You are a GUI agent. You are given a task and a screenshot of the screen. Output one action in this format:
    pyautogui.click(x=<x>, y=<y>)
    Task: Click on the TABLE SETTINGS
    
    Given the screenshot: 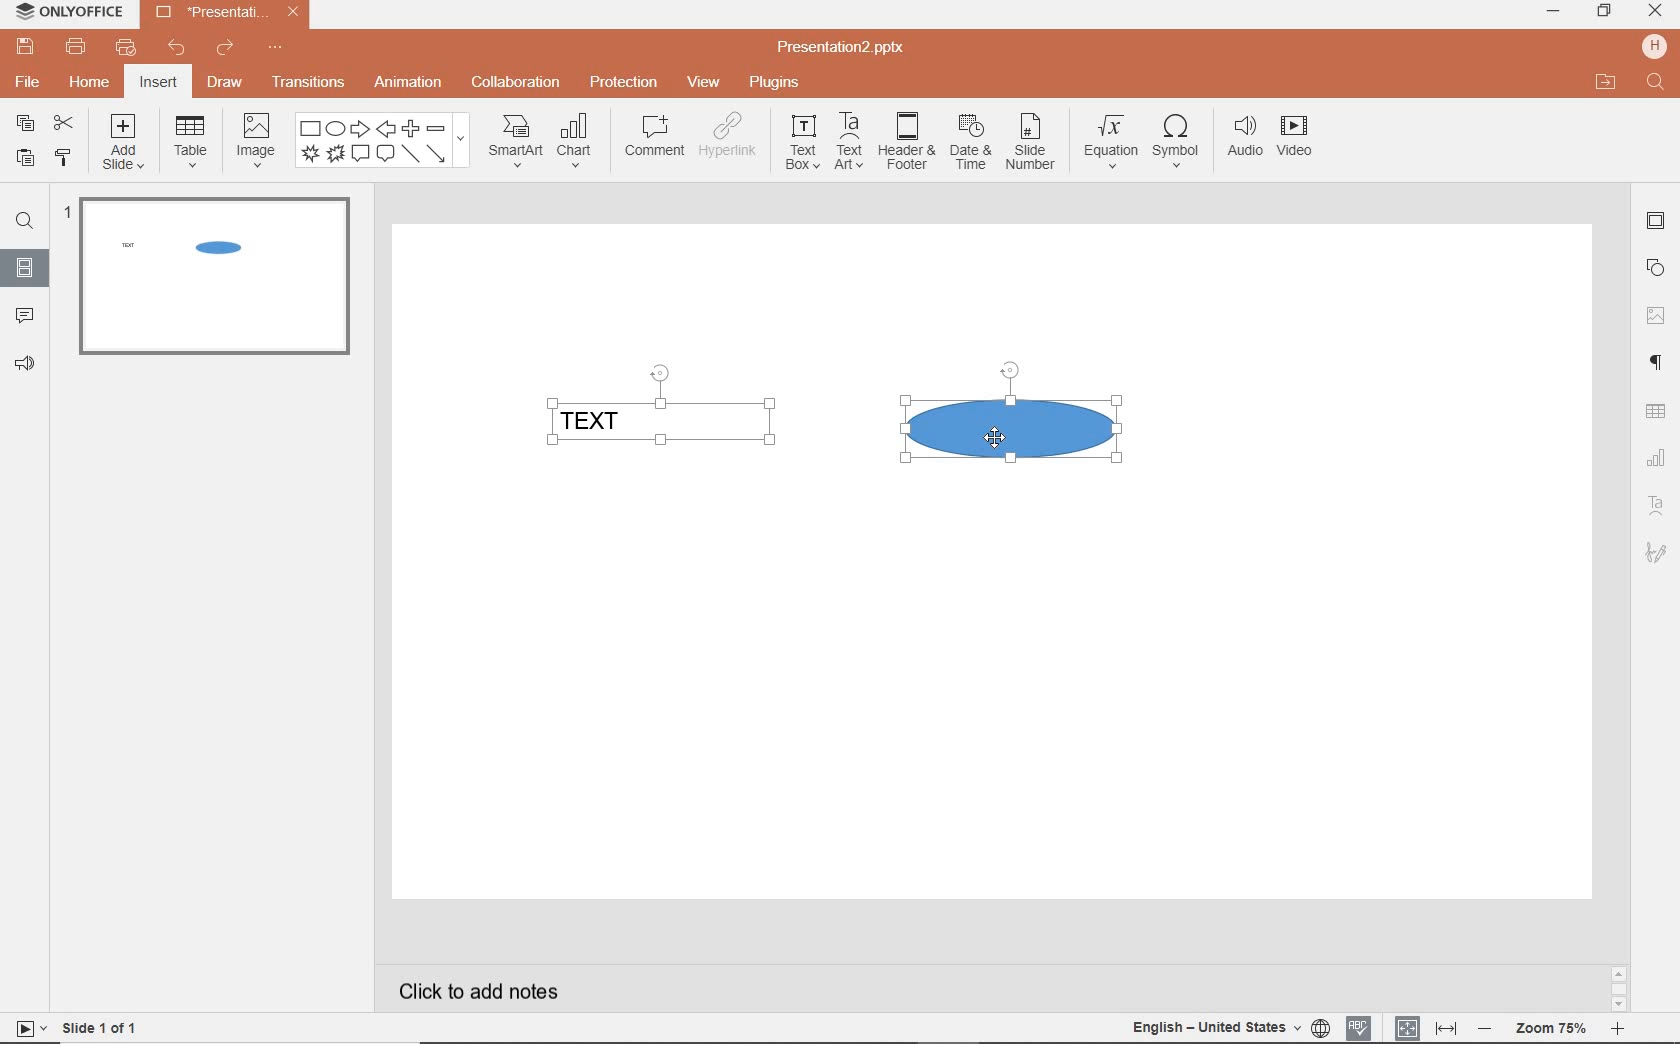 What is the action you would take?
    pyautogui.click(x=1656, y=412)
    